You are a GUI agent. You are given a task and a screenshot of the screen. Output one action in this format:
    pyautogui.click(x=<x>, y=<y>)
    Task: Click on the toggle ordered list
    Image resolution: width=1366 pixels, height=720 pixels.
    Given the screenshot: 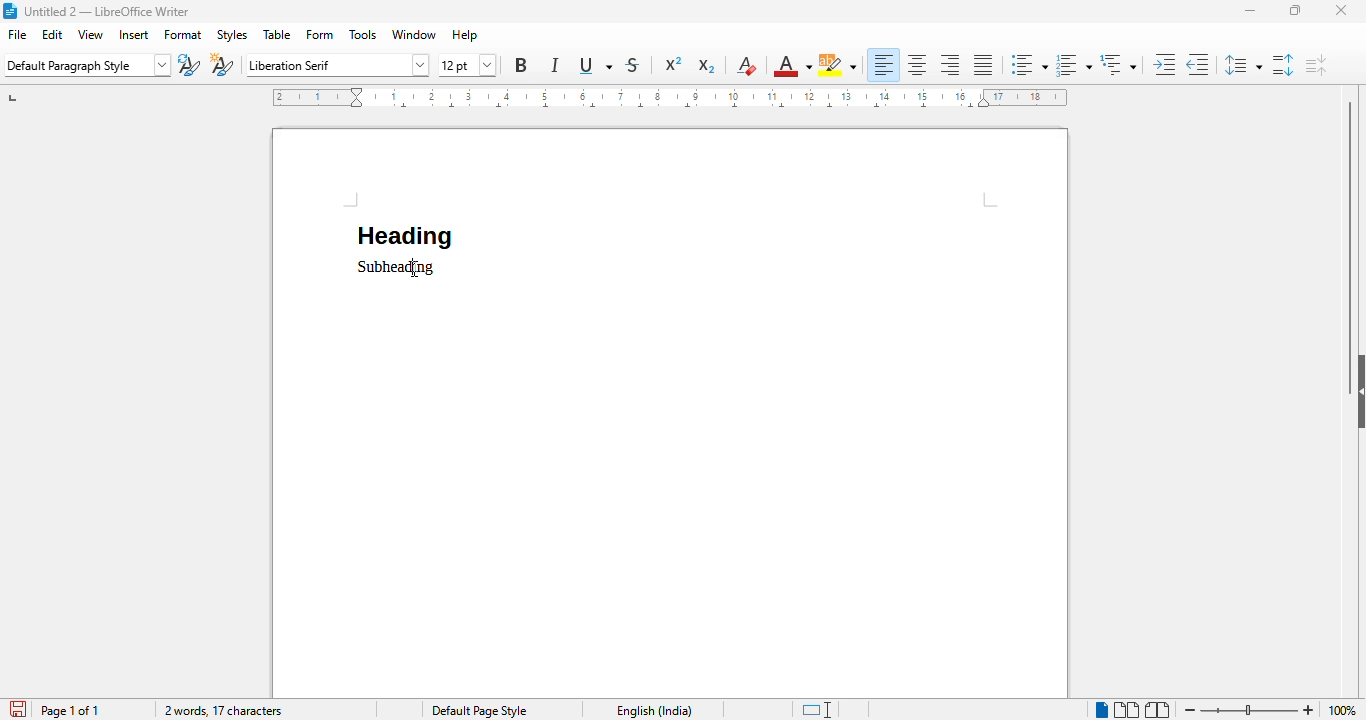 What is the action you would take?
    pyautogui.click(x=1076, y=65)
    